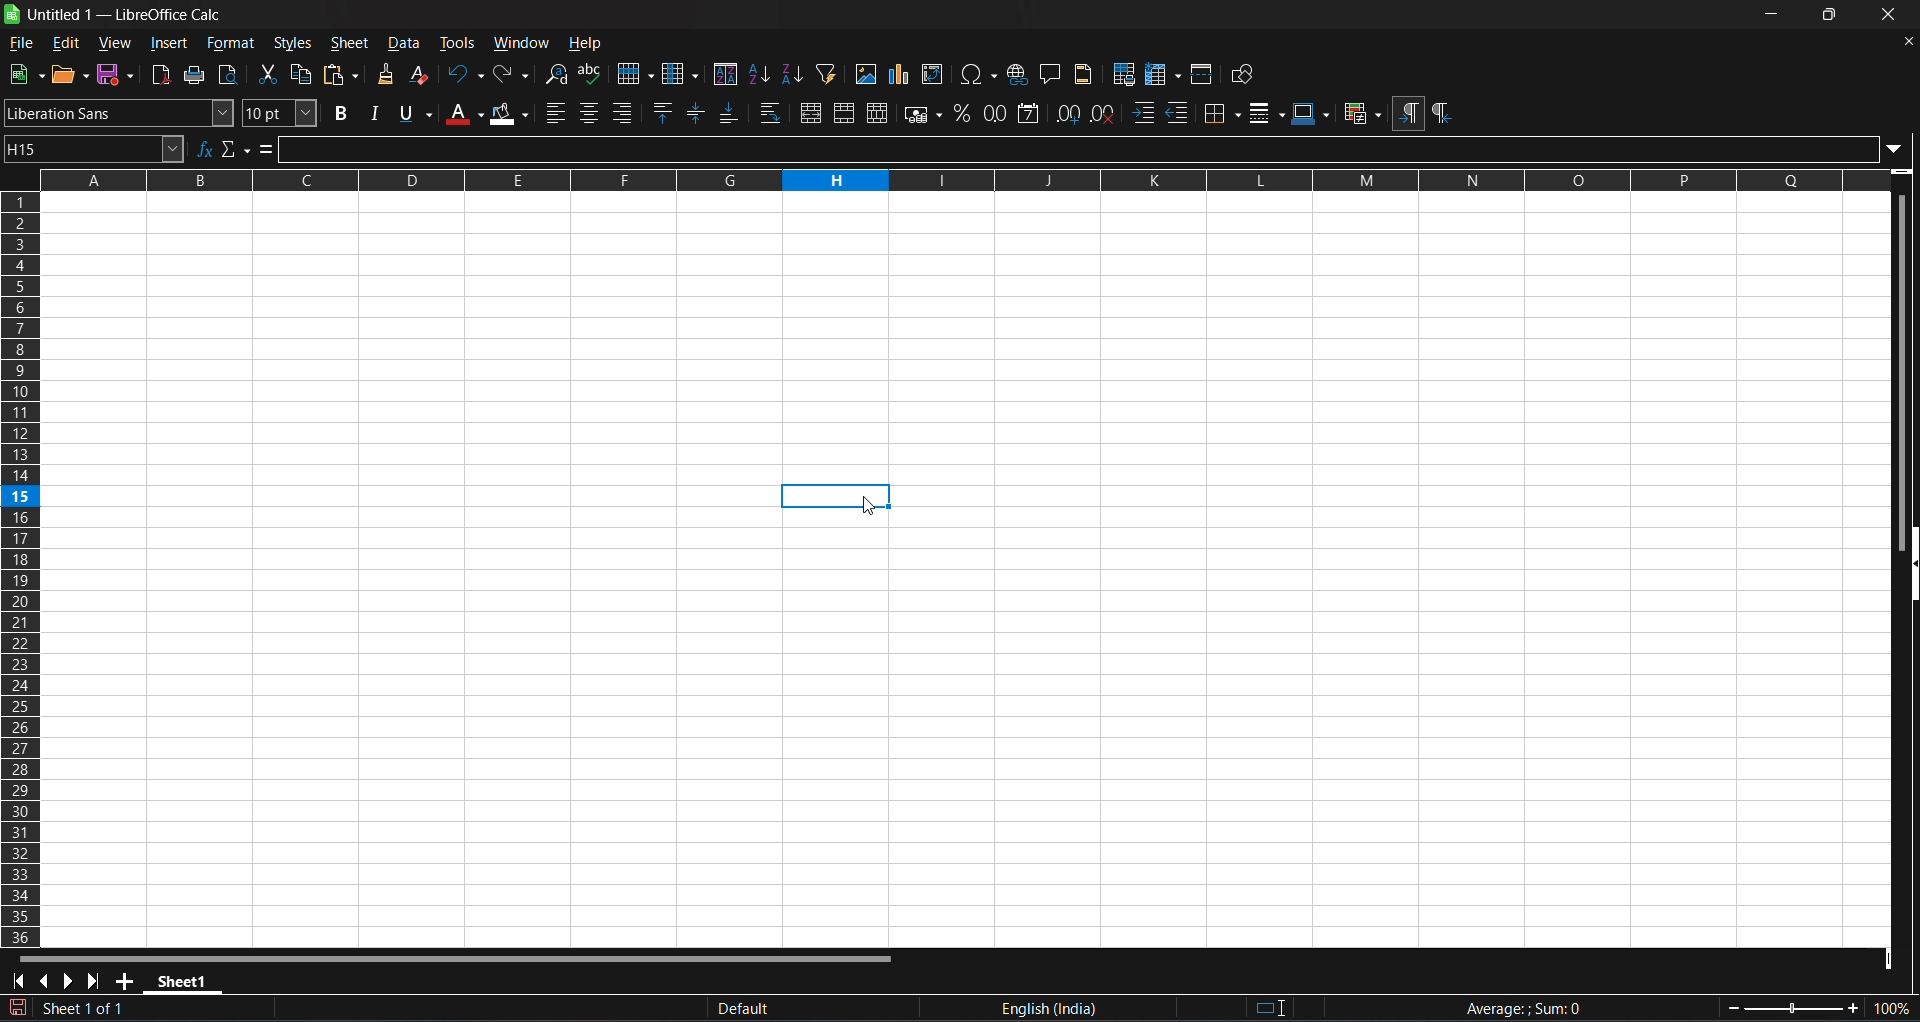 This screenshot has width=1920, height=1022. Describe the element at coordinates (234, 44) in the screenshot. I see `format` at that location.